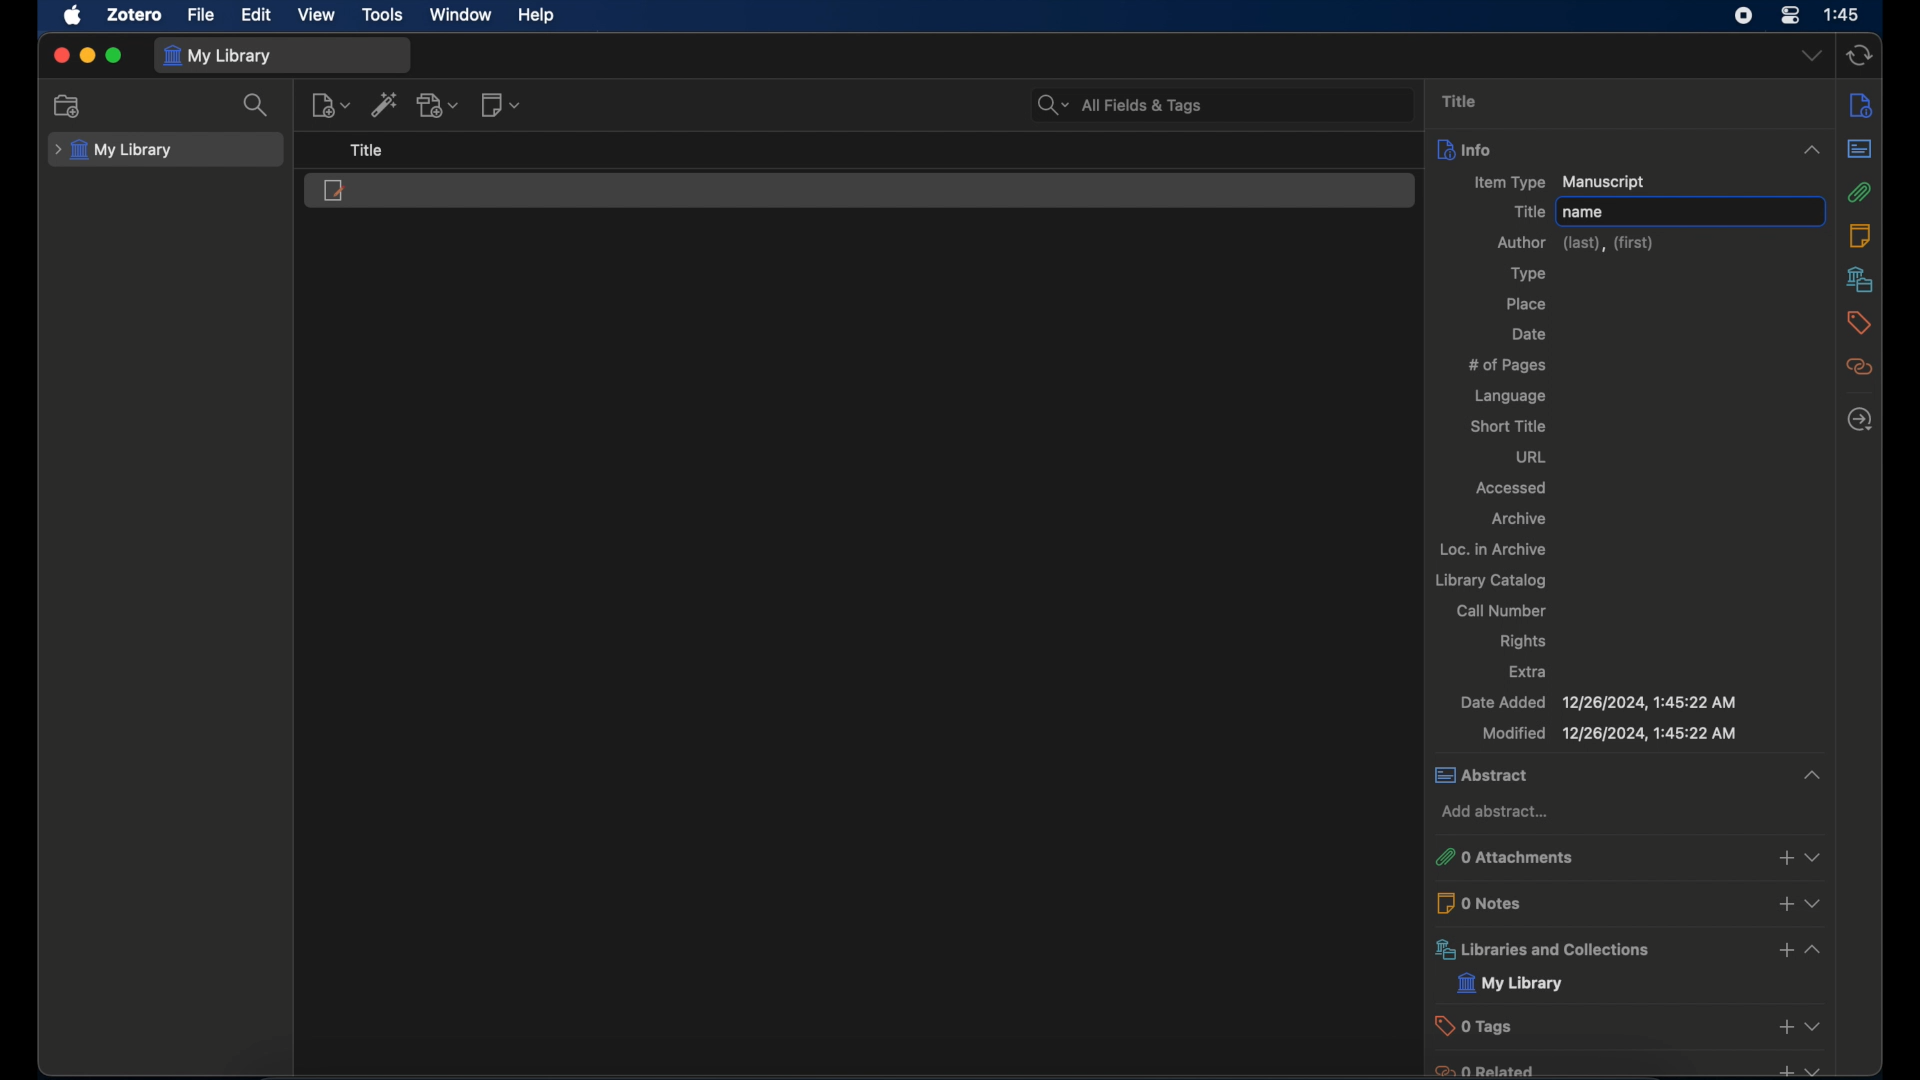 The width and height of the screenshot is (1920, 1080). Describe the element at coordinates (1524, 642) in the screenshot. I see `rights` at that location.